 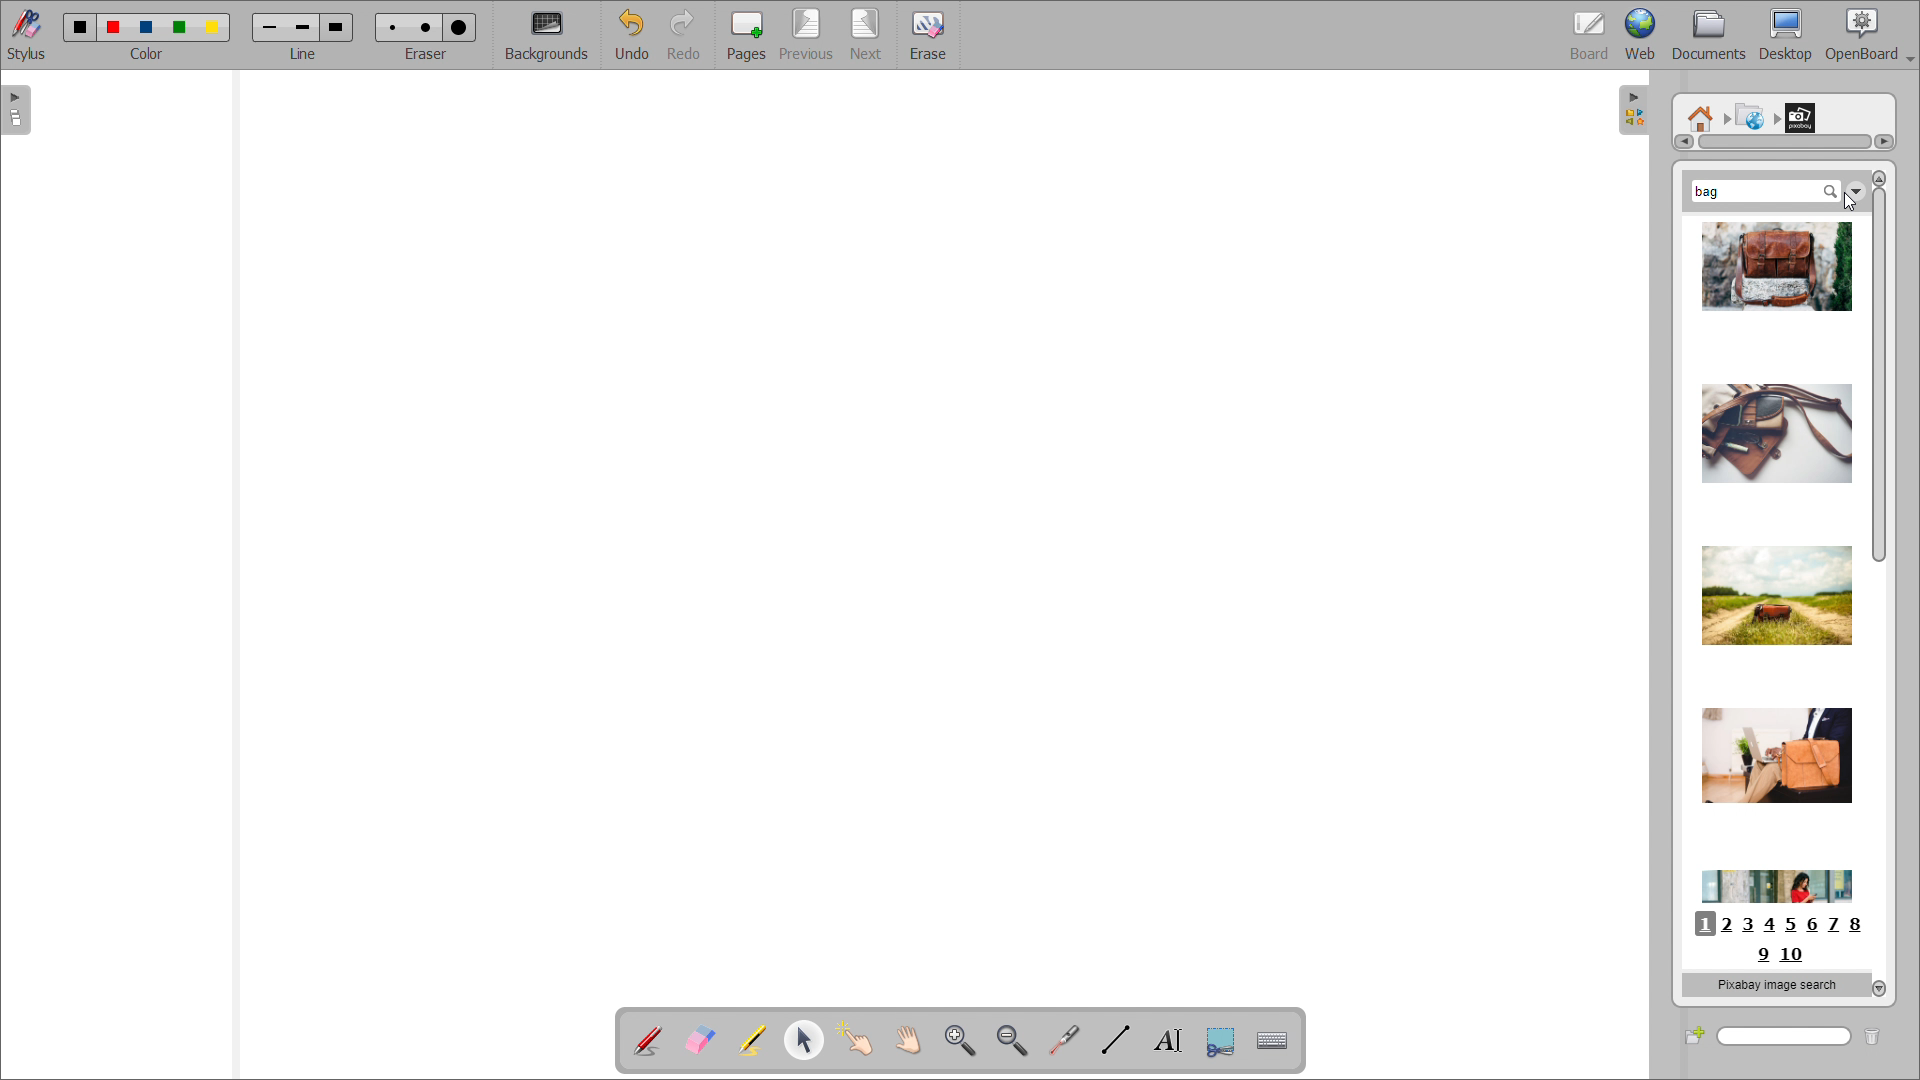 I want to click on scroll page, so click(x=907, y=1038).